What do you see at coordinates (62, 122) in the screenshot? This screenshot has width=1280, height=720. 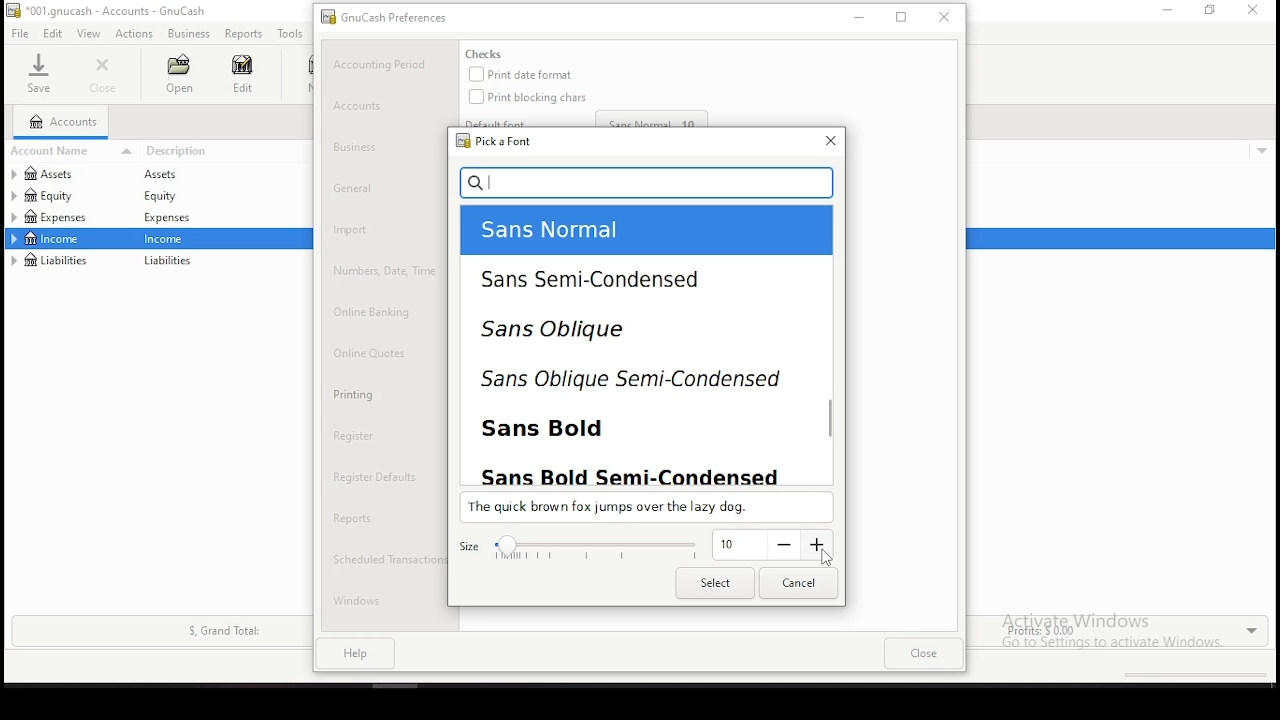 I see `accounts` at bounding box center [62, 122].